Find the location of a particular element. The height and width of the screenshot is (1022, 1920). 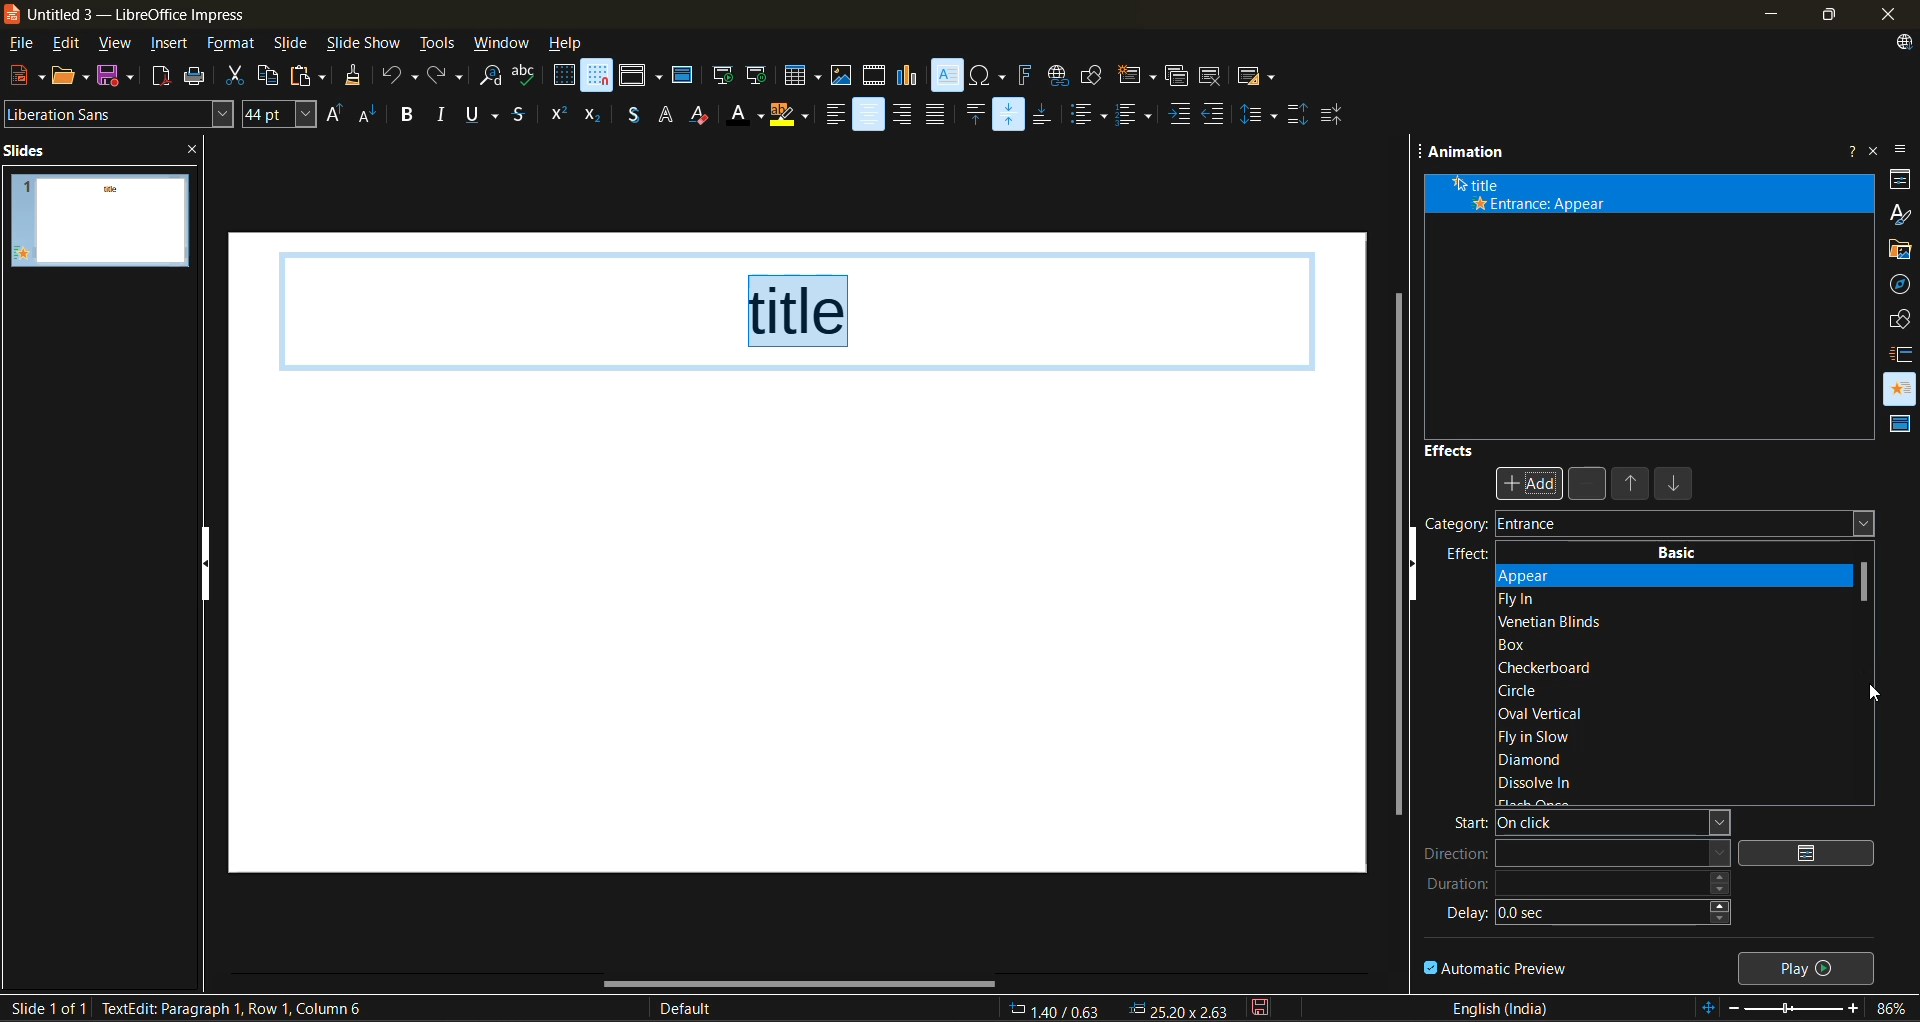

export directly as PDF is located at coordinates (162, 78).